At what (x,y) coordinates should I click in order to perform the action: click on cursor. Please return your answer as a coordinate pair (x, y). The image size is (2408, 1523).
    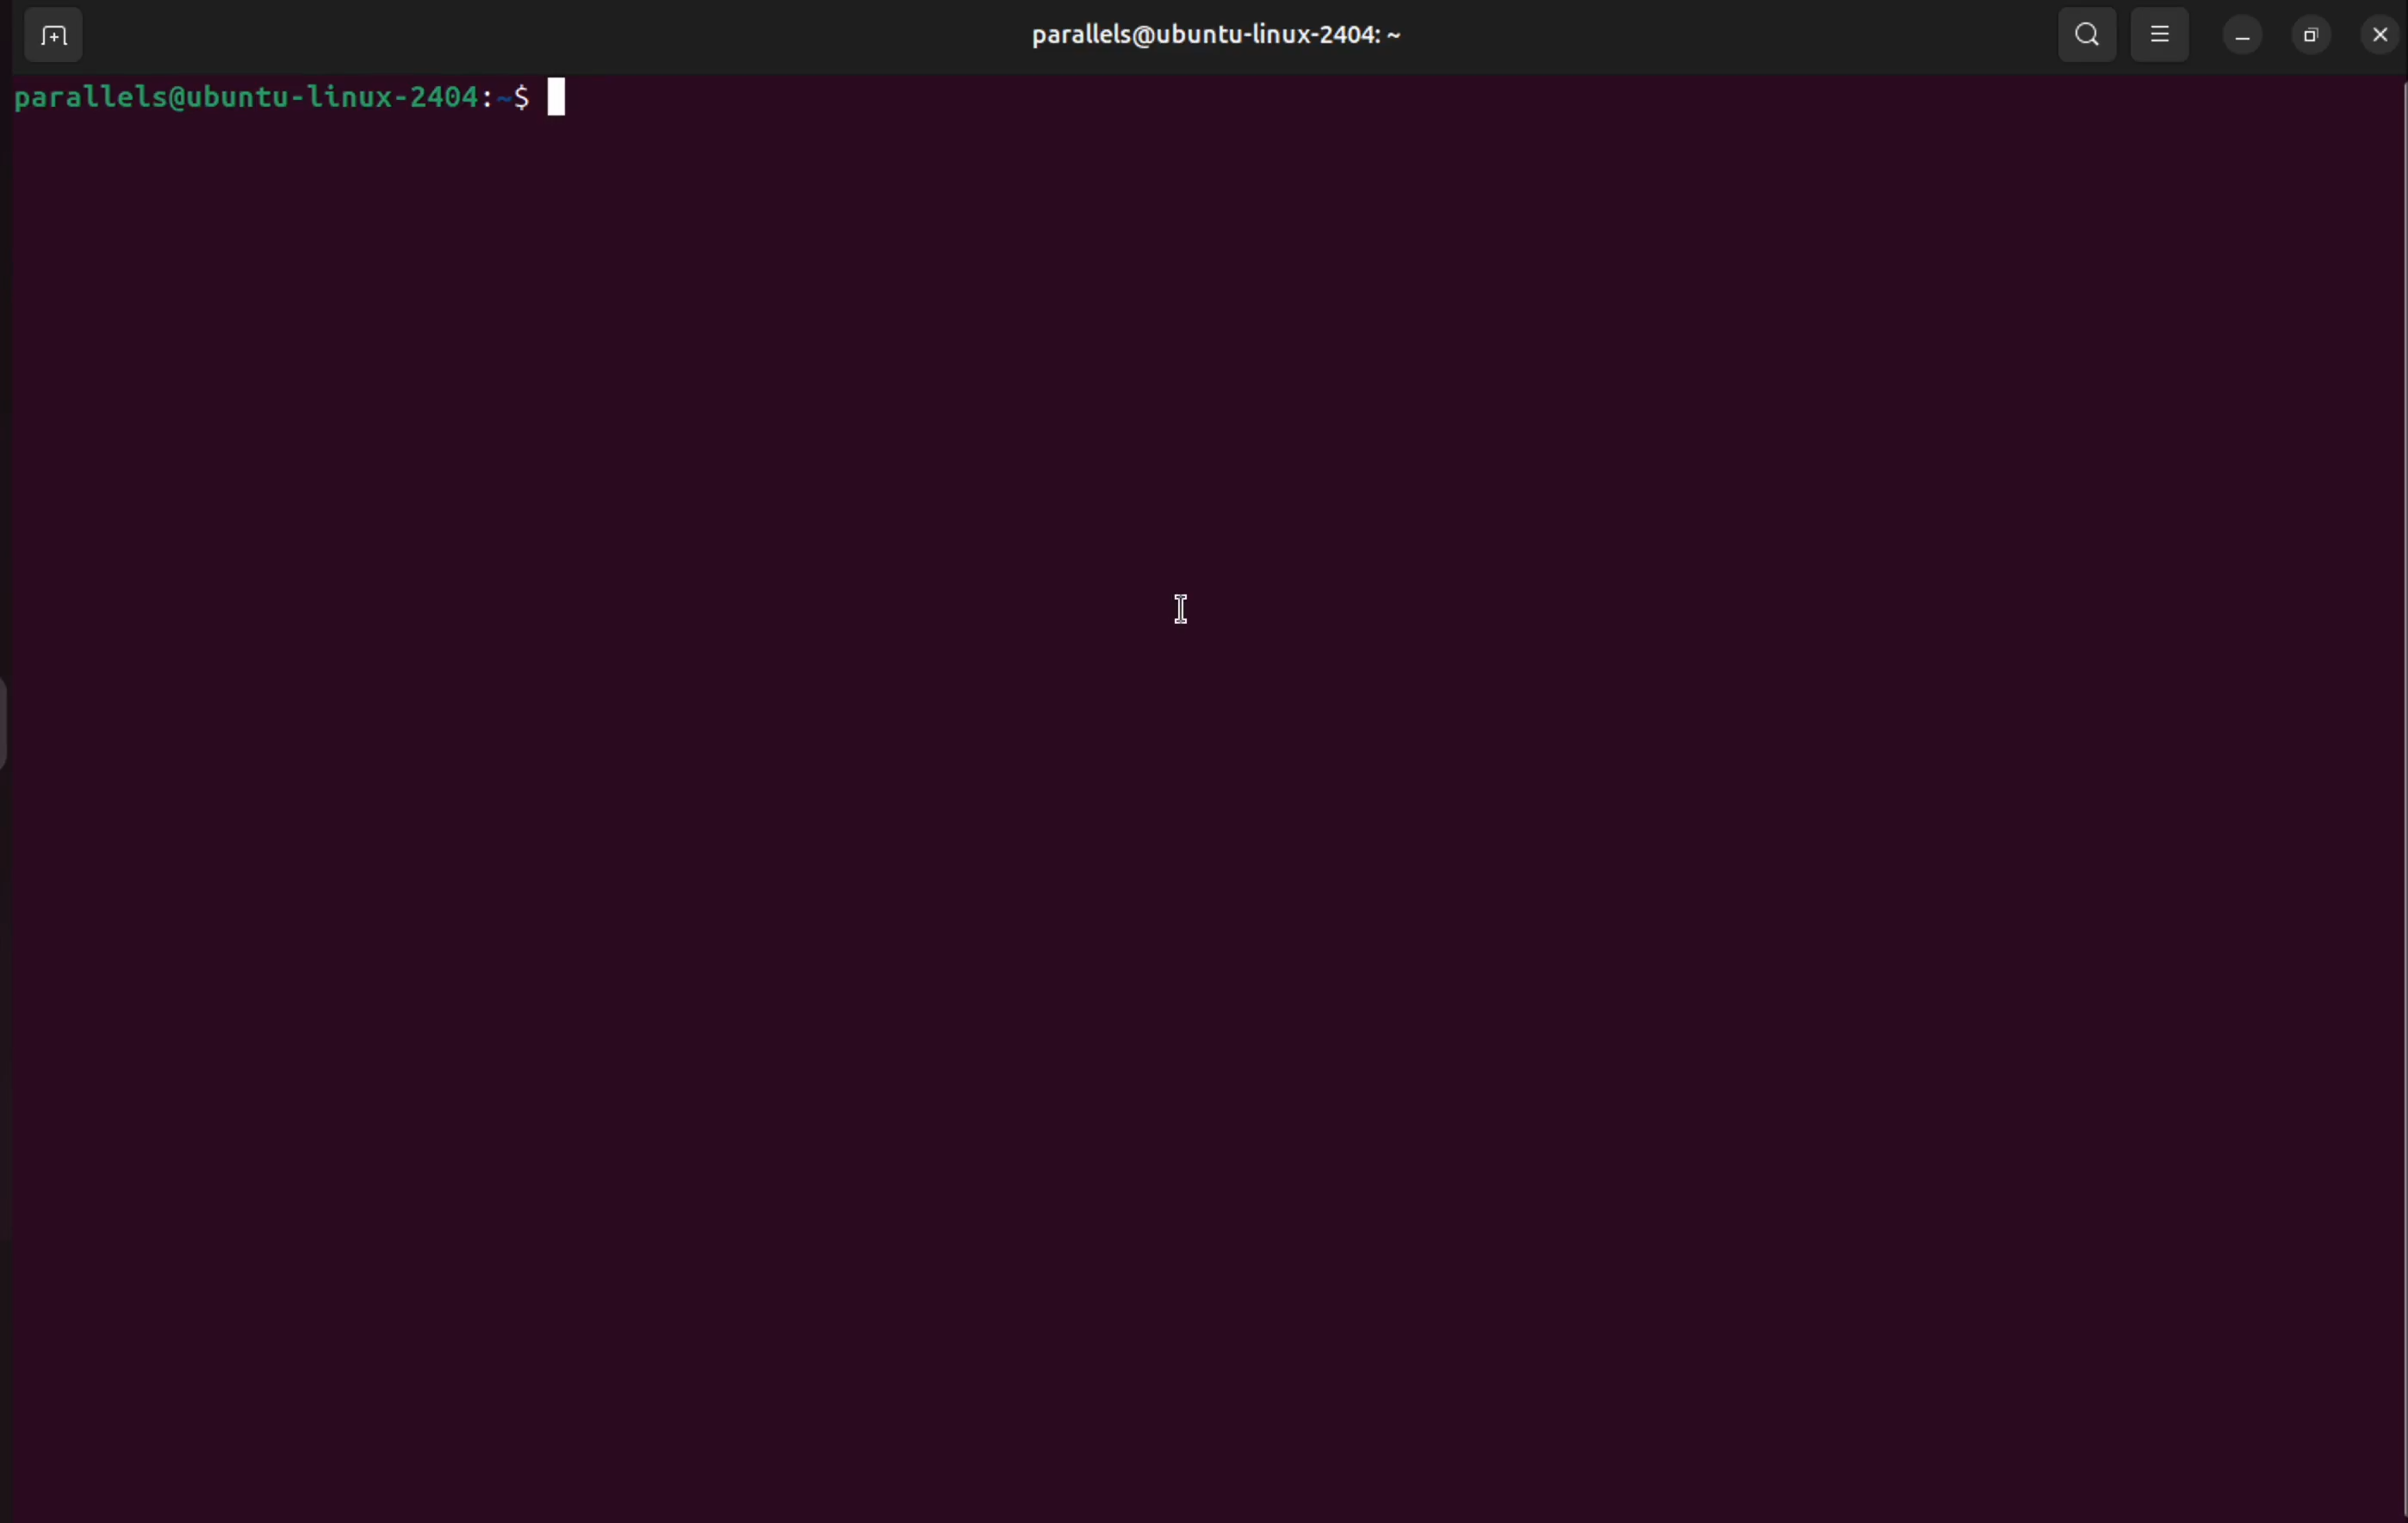
    Looking at the image, I should click on (1185, 603).